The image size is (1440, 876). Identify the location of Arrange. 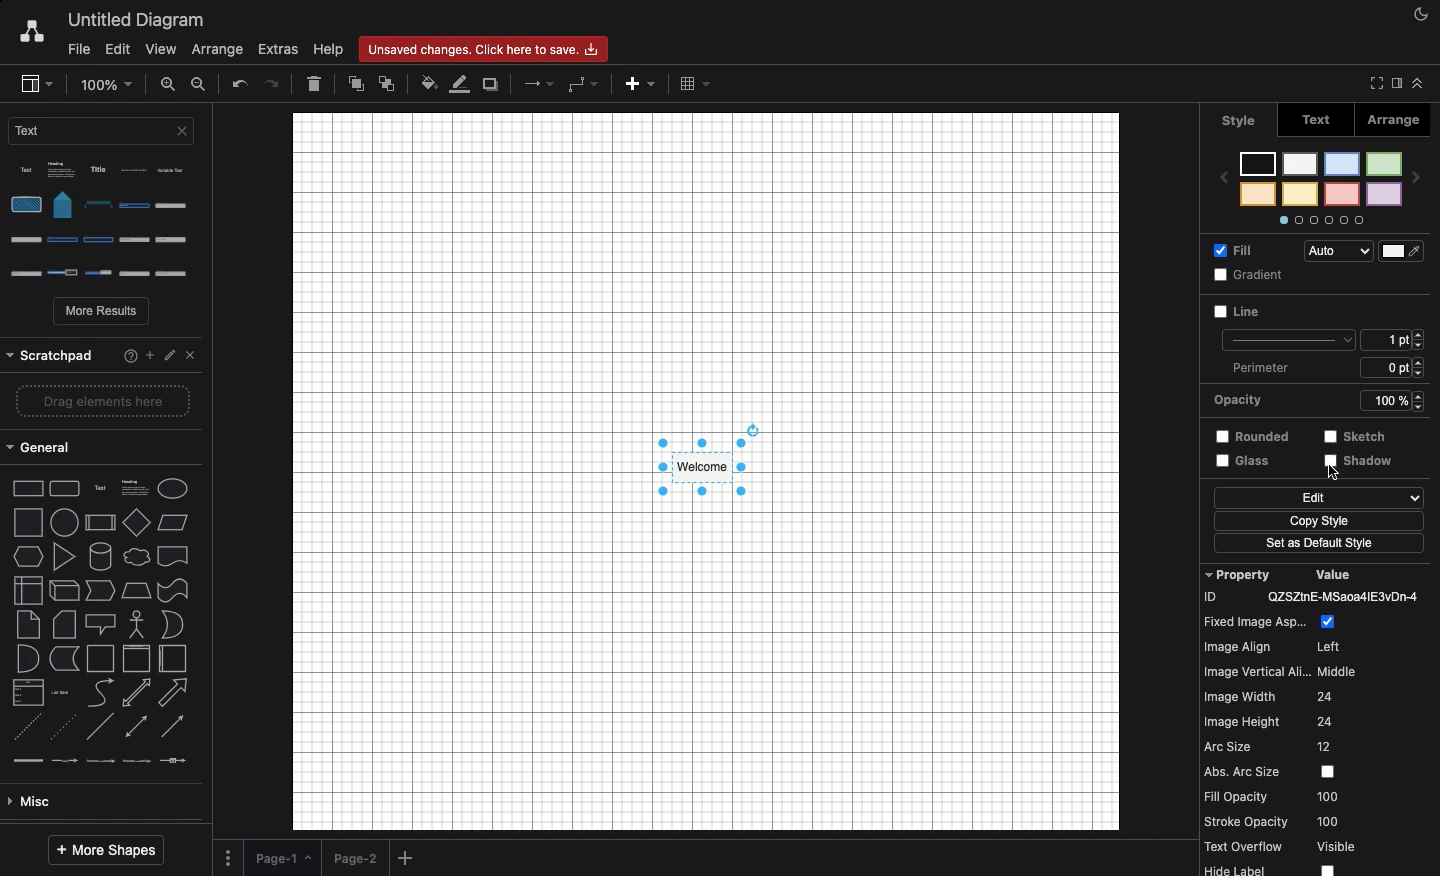
(220, 48).